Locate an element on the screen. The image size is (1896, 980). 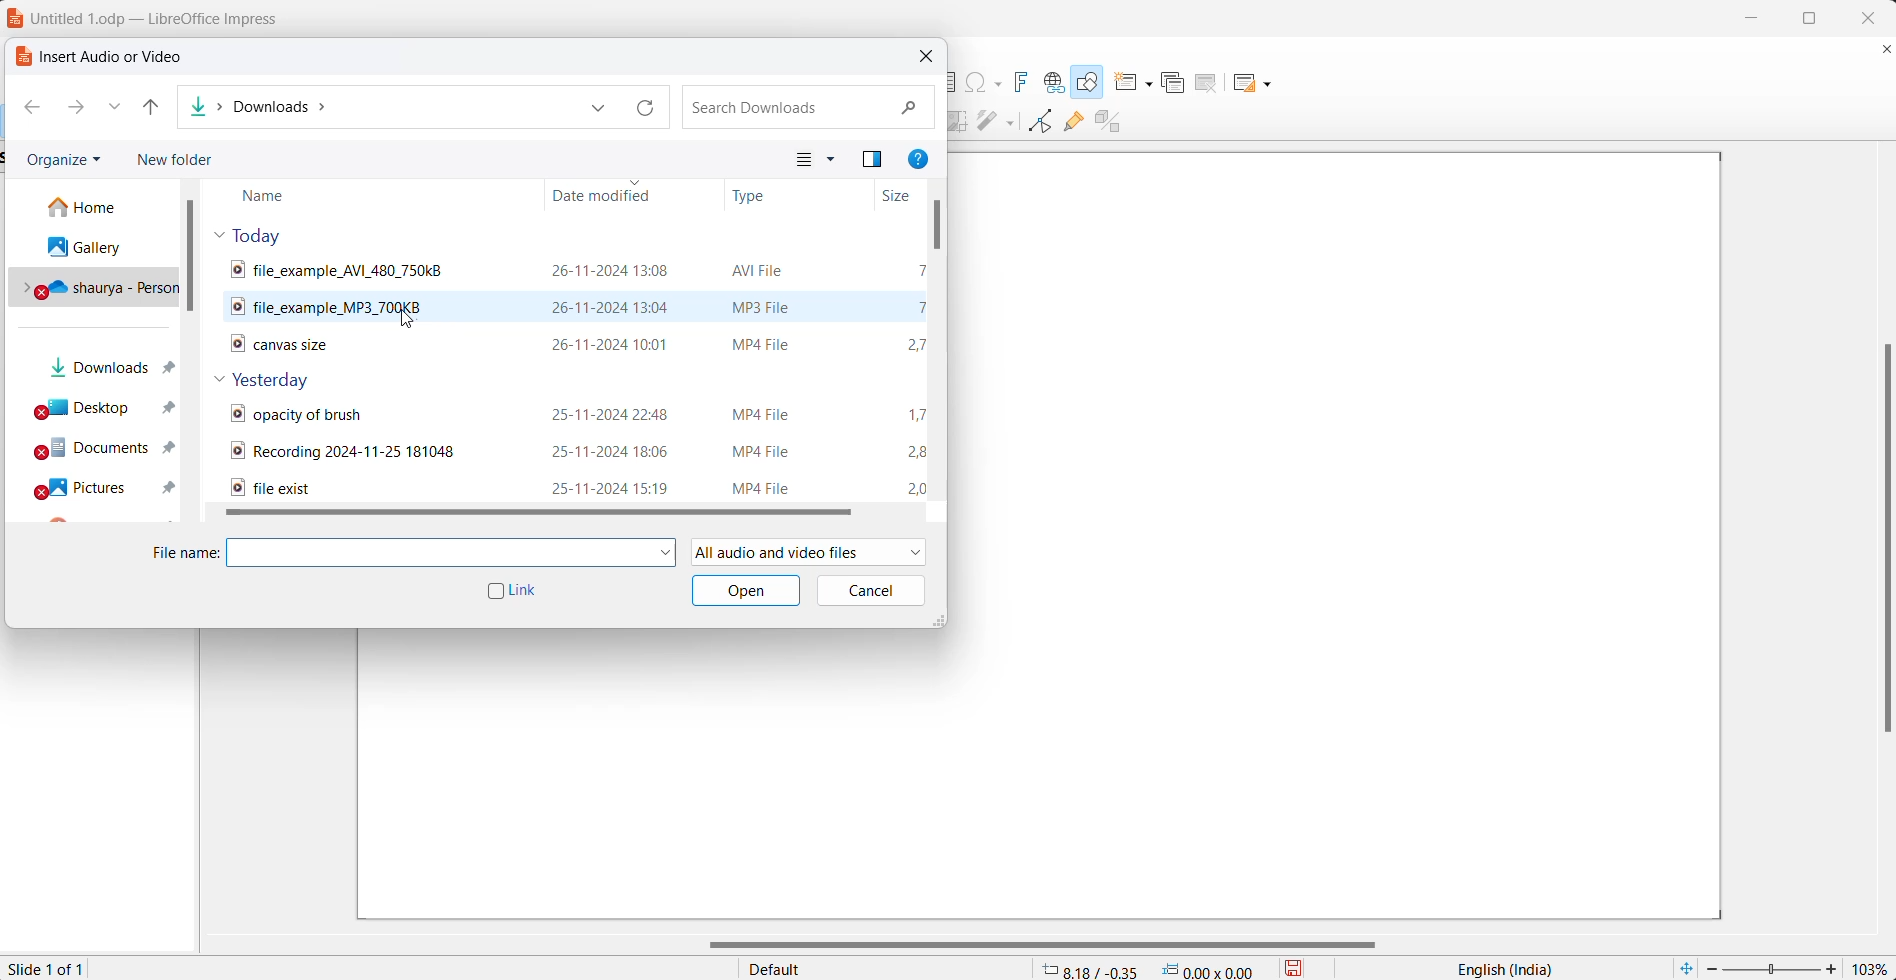
decrease zoom is located at coordinates (1709, 969).